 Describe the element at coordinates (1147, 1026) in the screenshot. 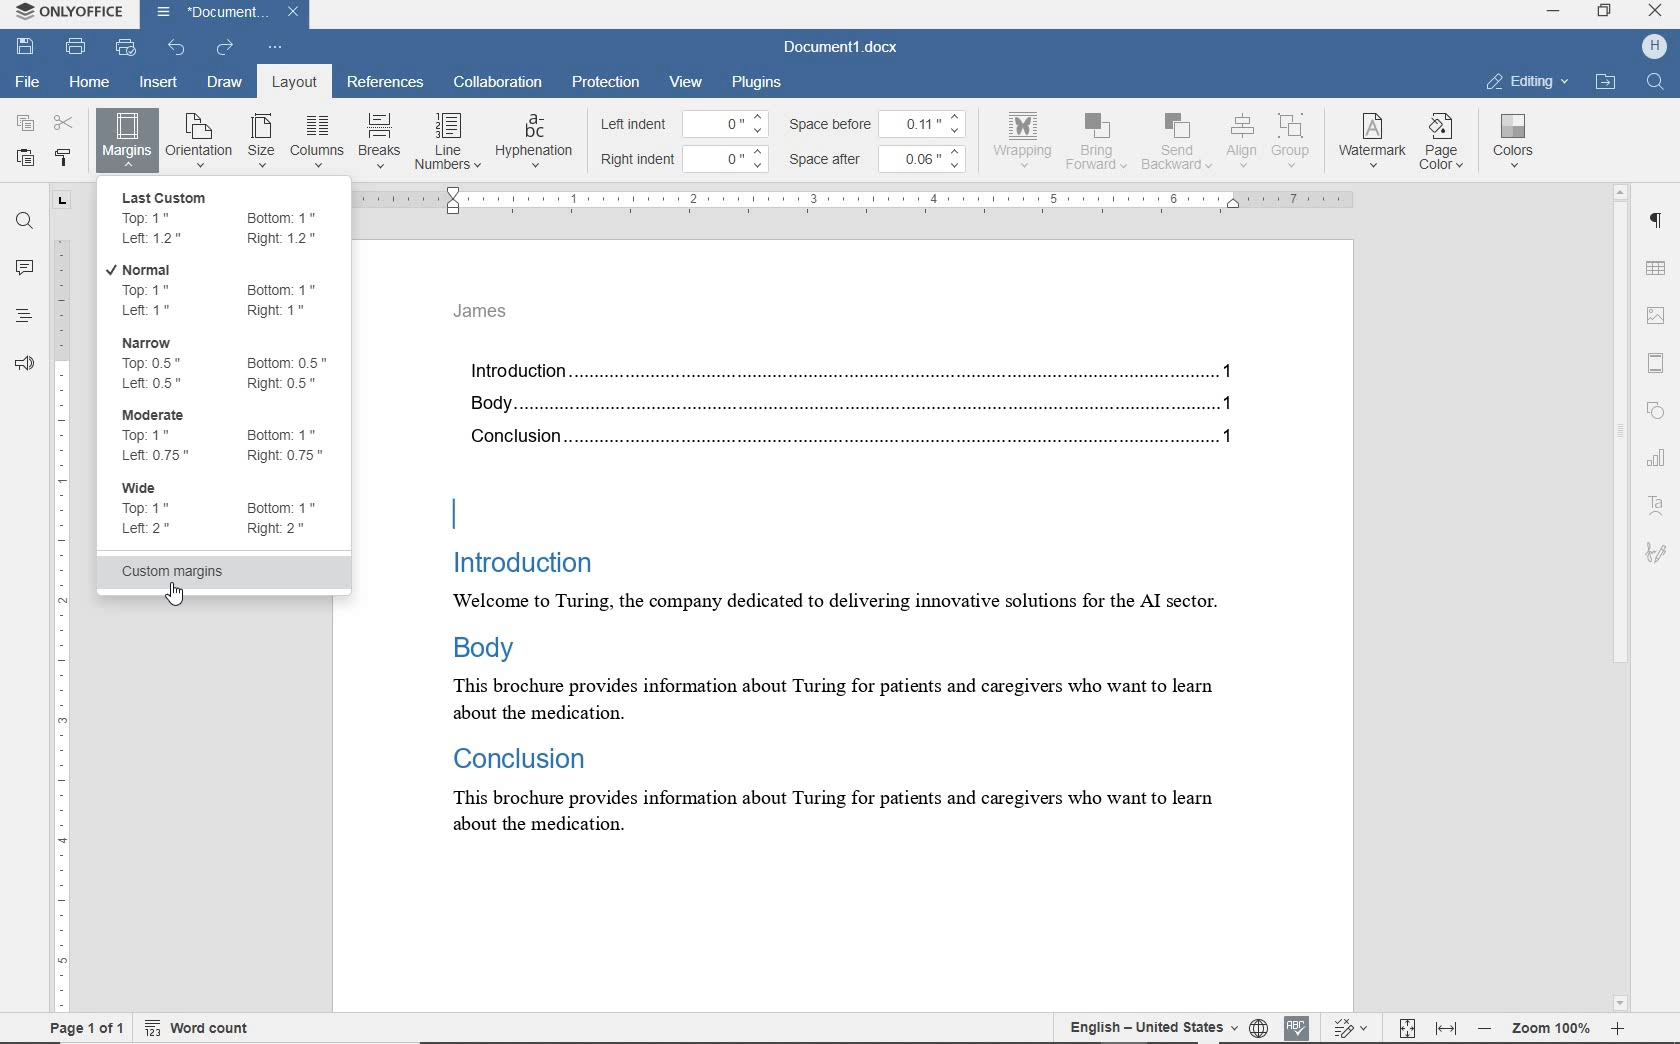

I see `text language` at that location.